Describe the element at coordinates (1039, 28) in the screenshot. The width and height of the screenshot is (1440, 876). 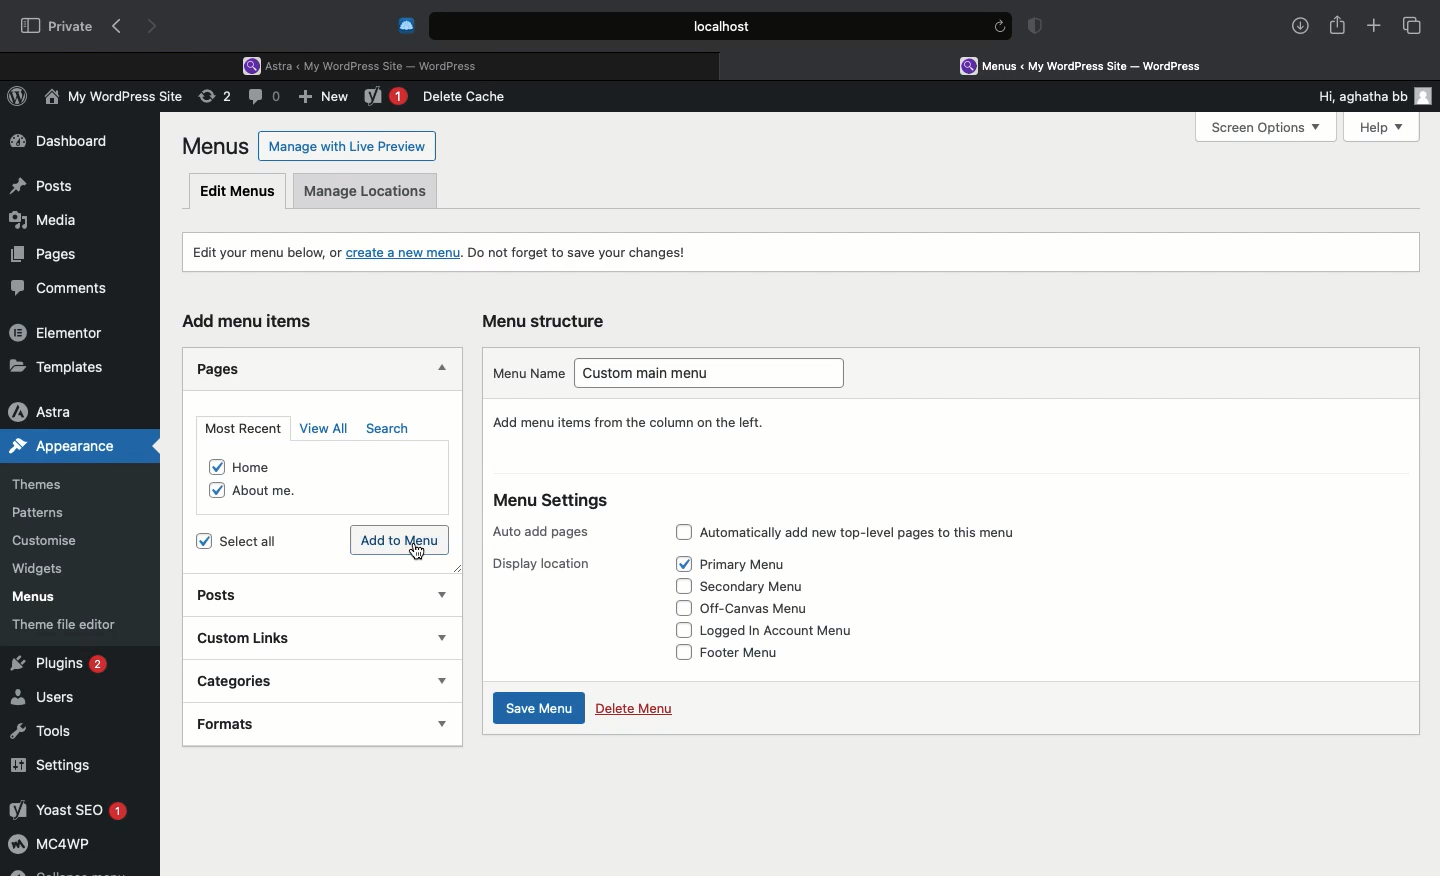
I see `Badge` at that location.